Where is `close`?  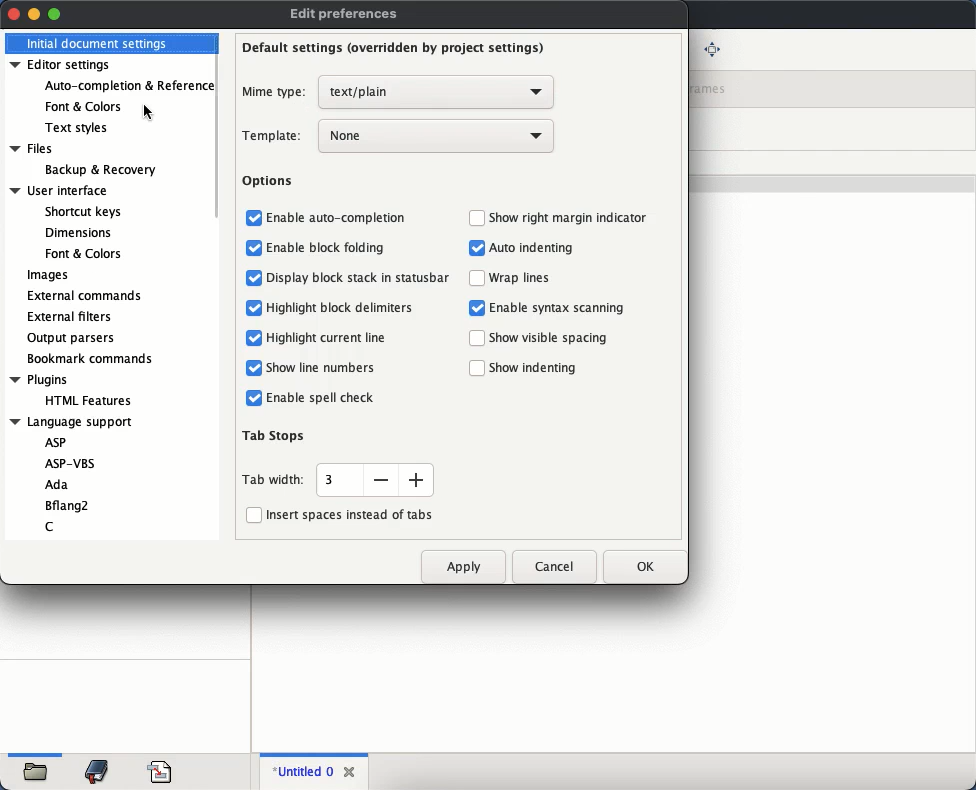
close is located at coordinates (351, 770).